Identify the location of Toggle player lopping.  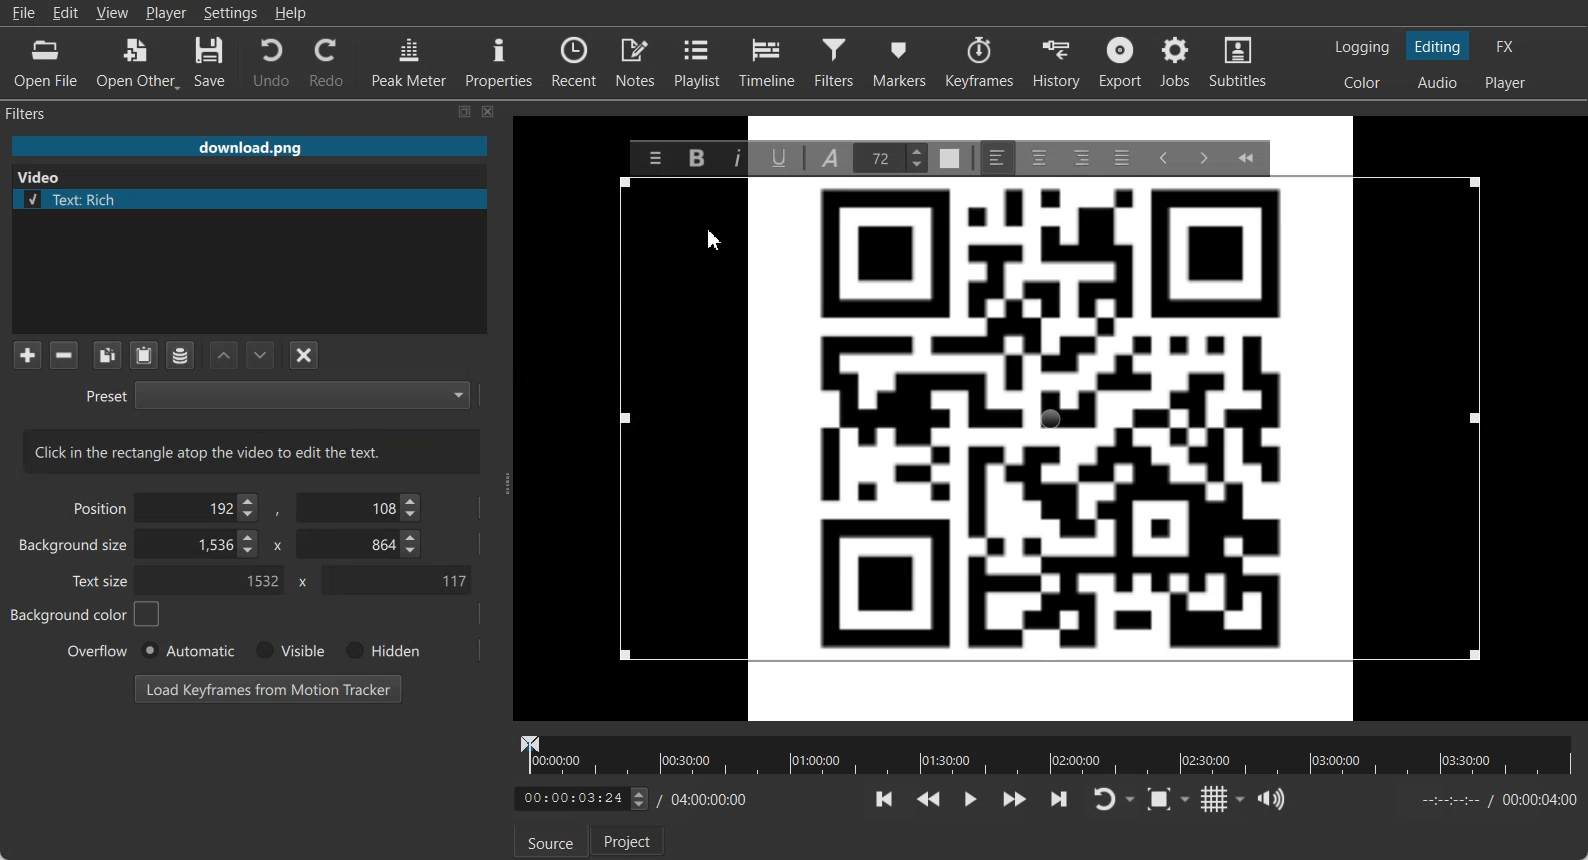
(1101, 800).